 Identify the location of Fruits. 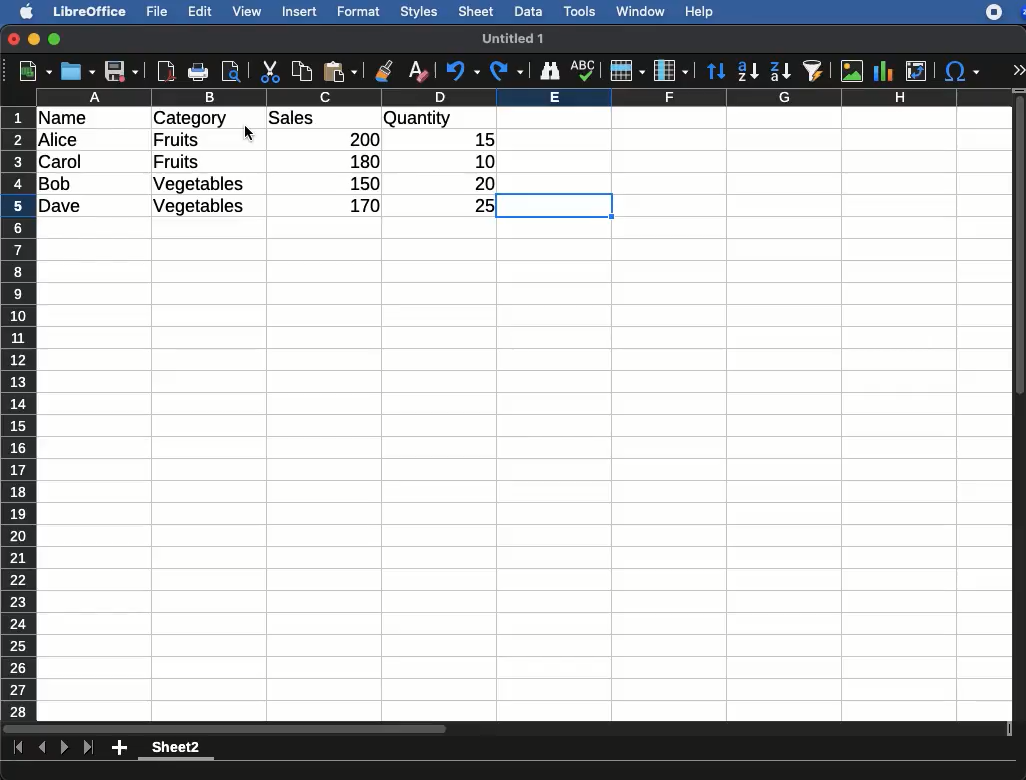
(177, 139).